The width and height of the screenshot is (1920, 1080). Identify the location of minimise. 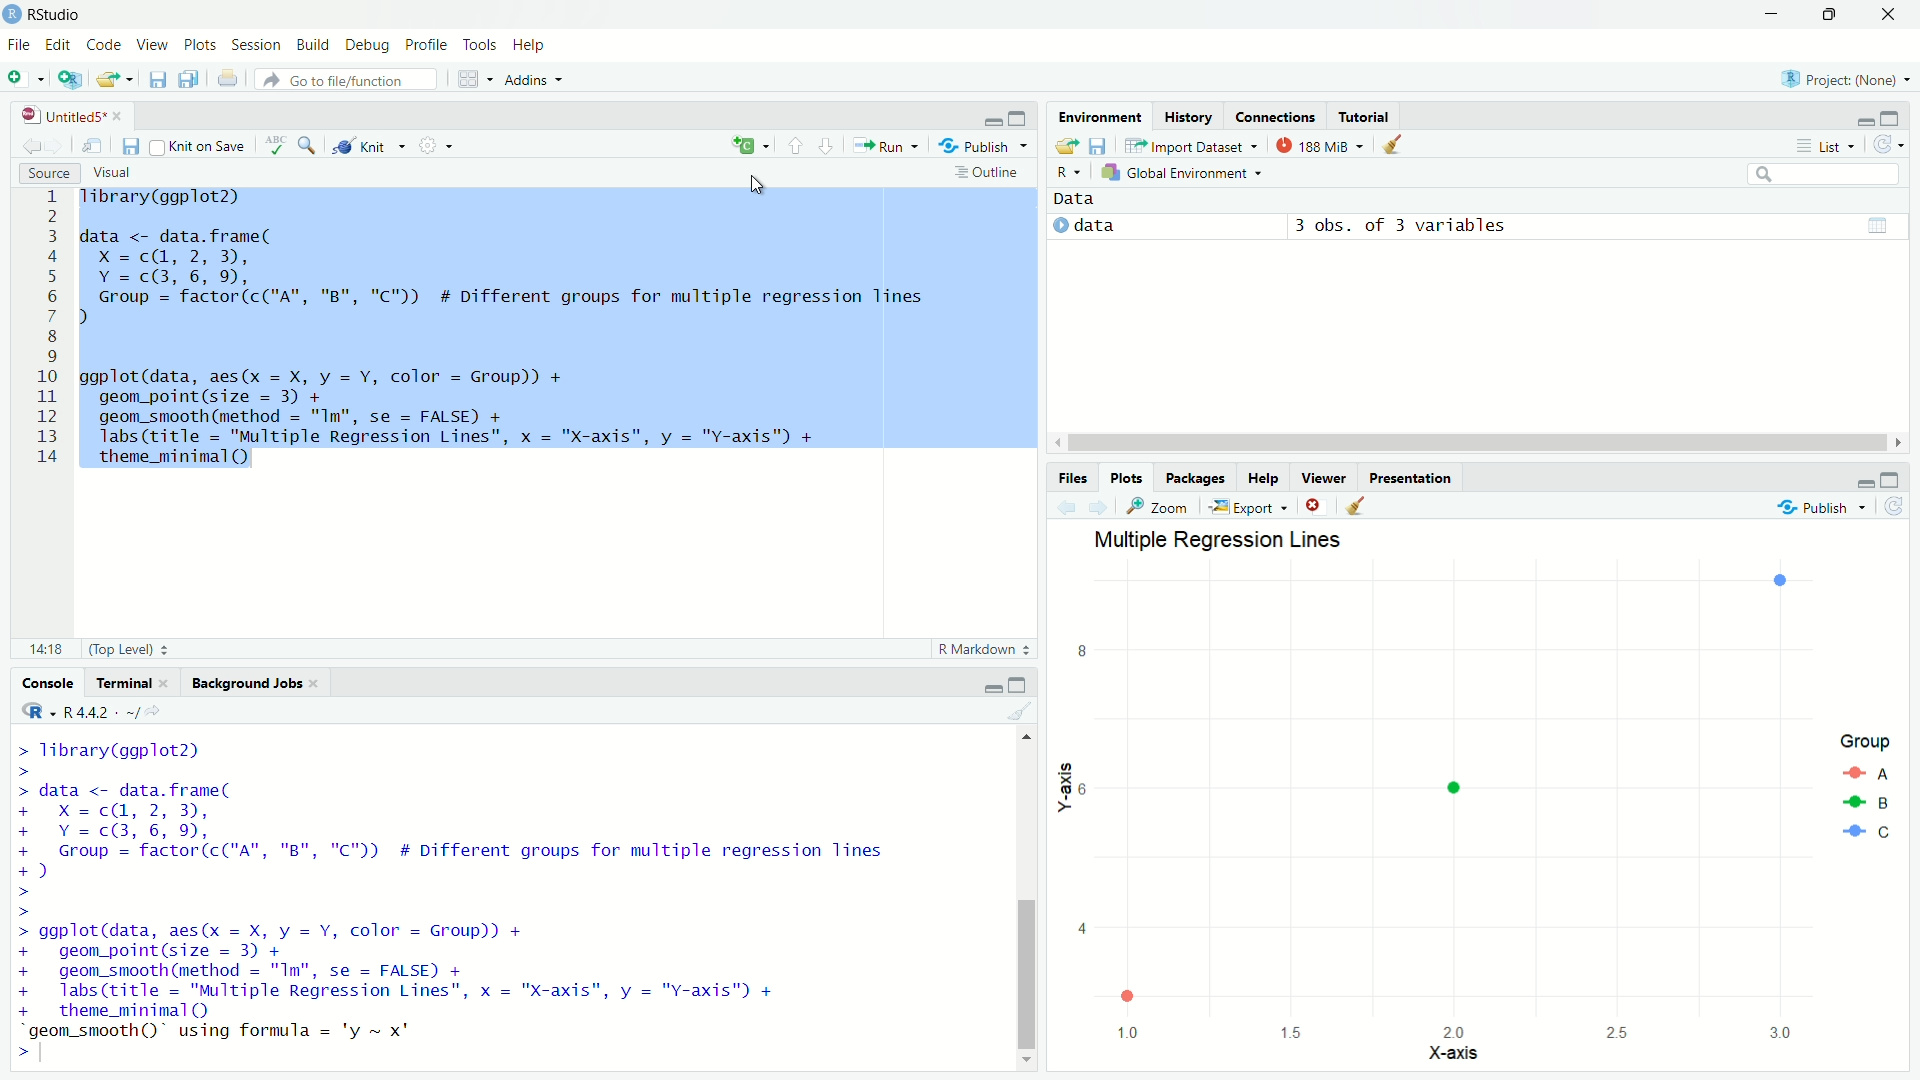
(1771, 12).